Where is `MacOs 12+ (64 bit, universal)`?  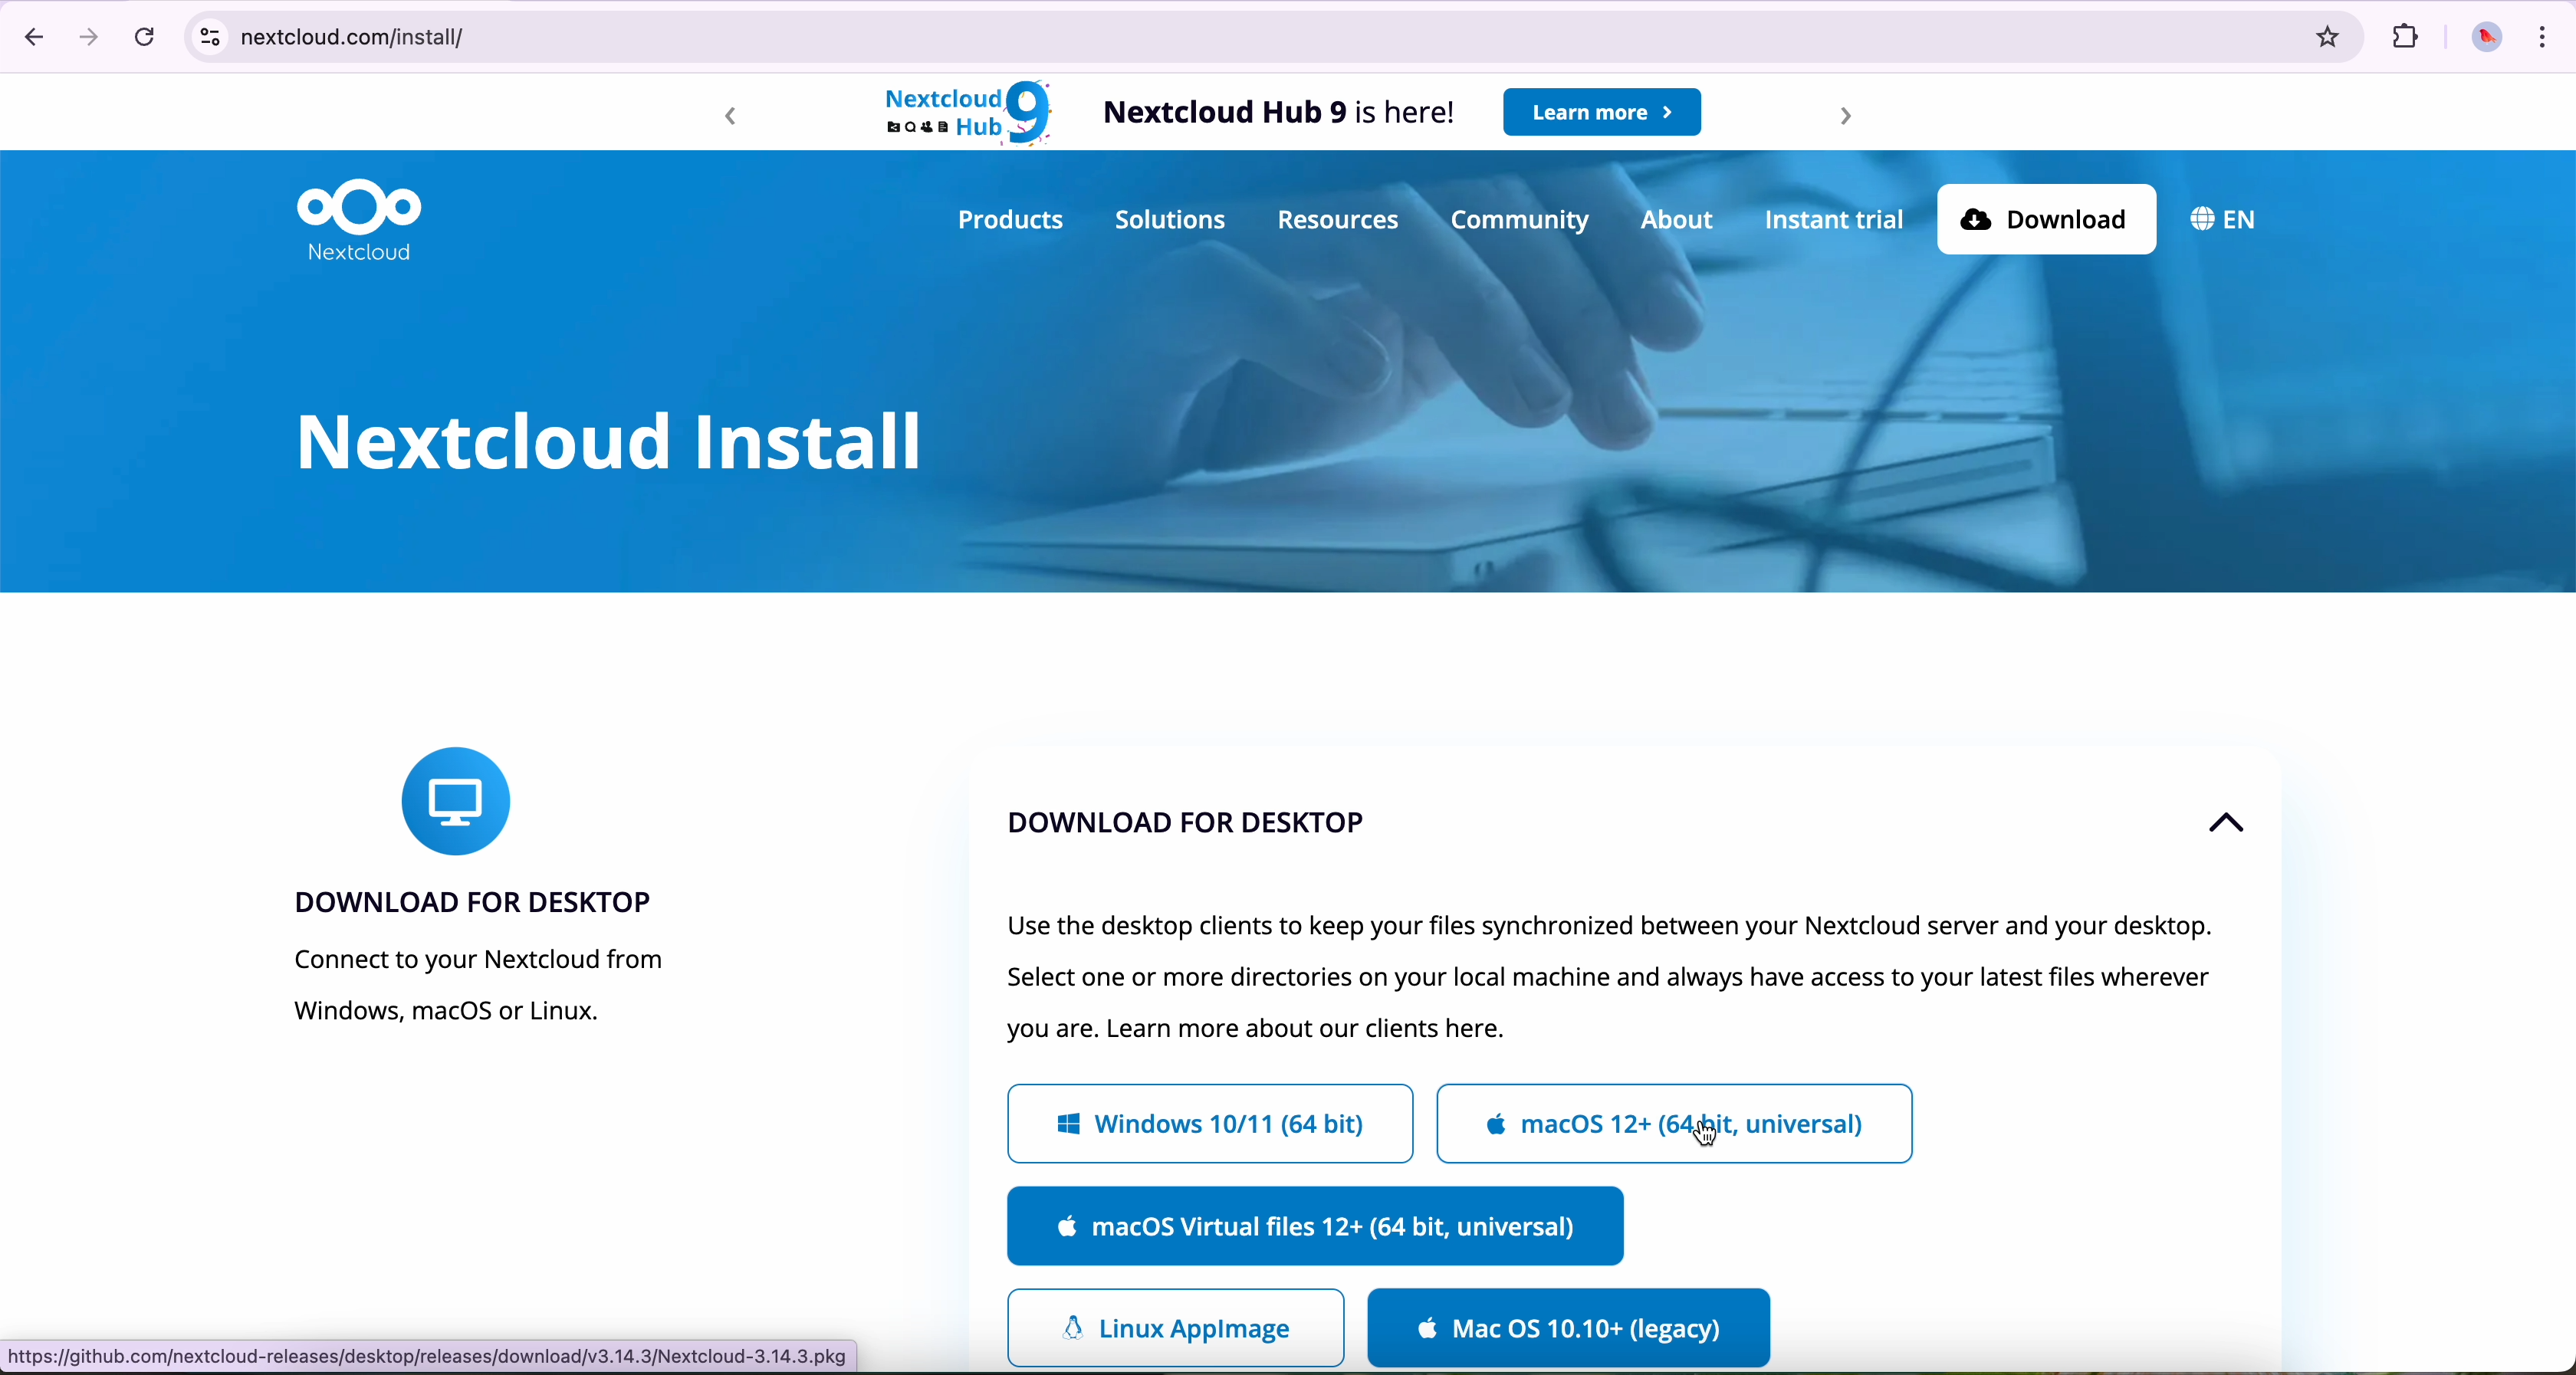 MacOs 12+ (64 bit, universal) is located at coordinates (1677, 1124).